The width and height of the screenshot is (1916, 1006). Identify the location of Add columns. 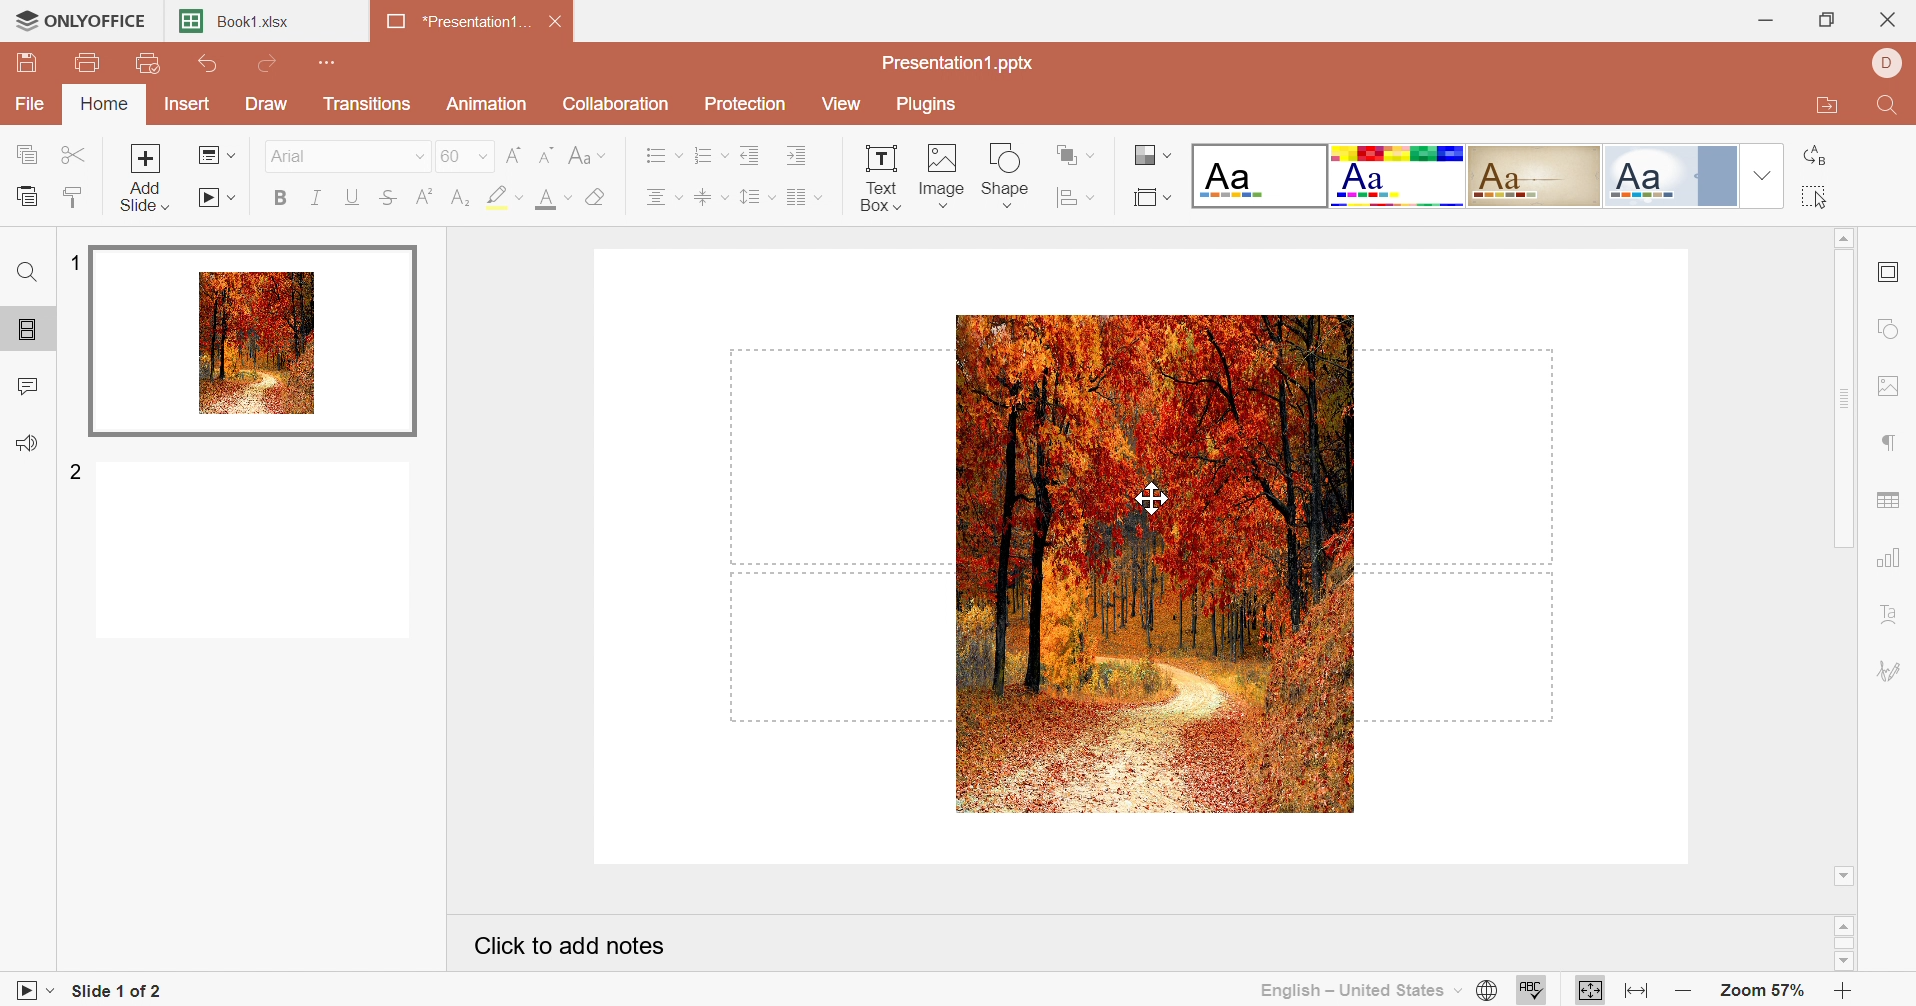
(802, 198).